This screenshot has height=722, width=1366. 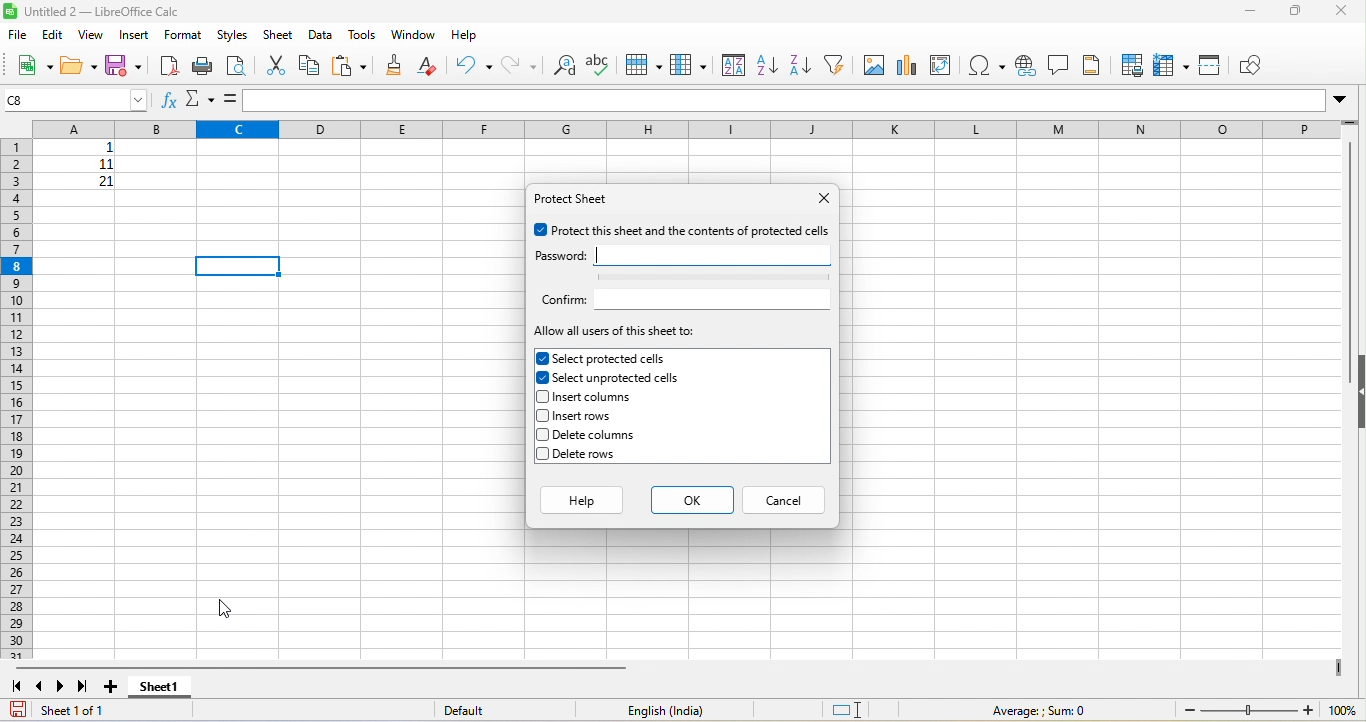 I want to click on delete rows, so click(x=610, y=453).